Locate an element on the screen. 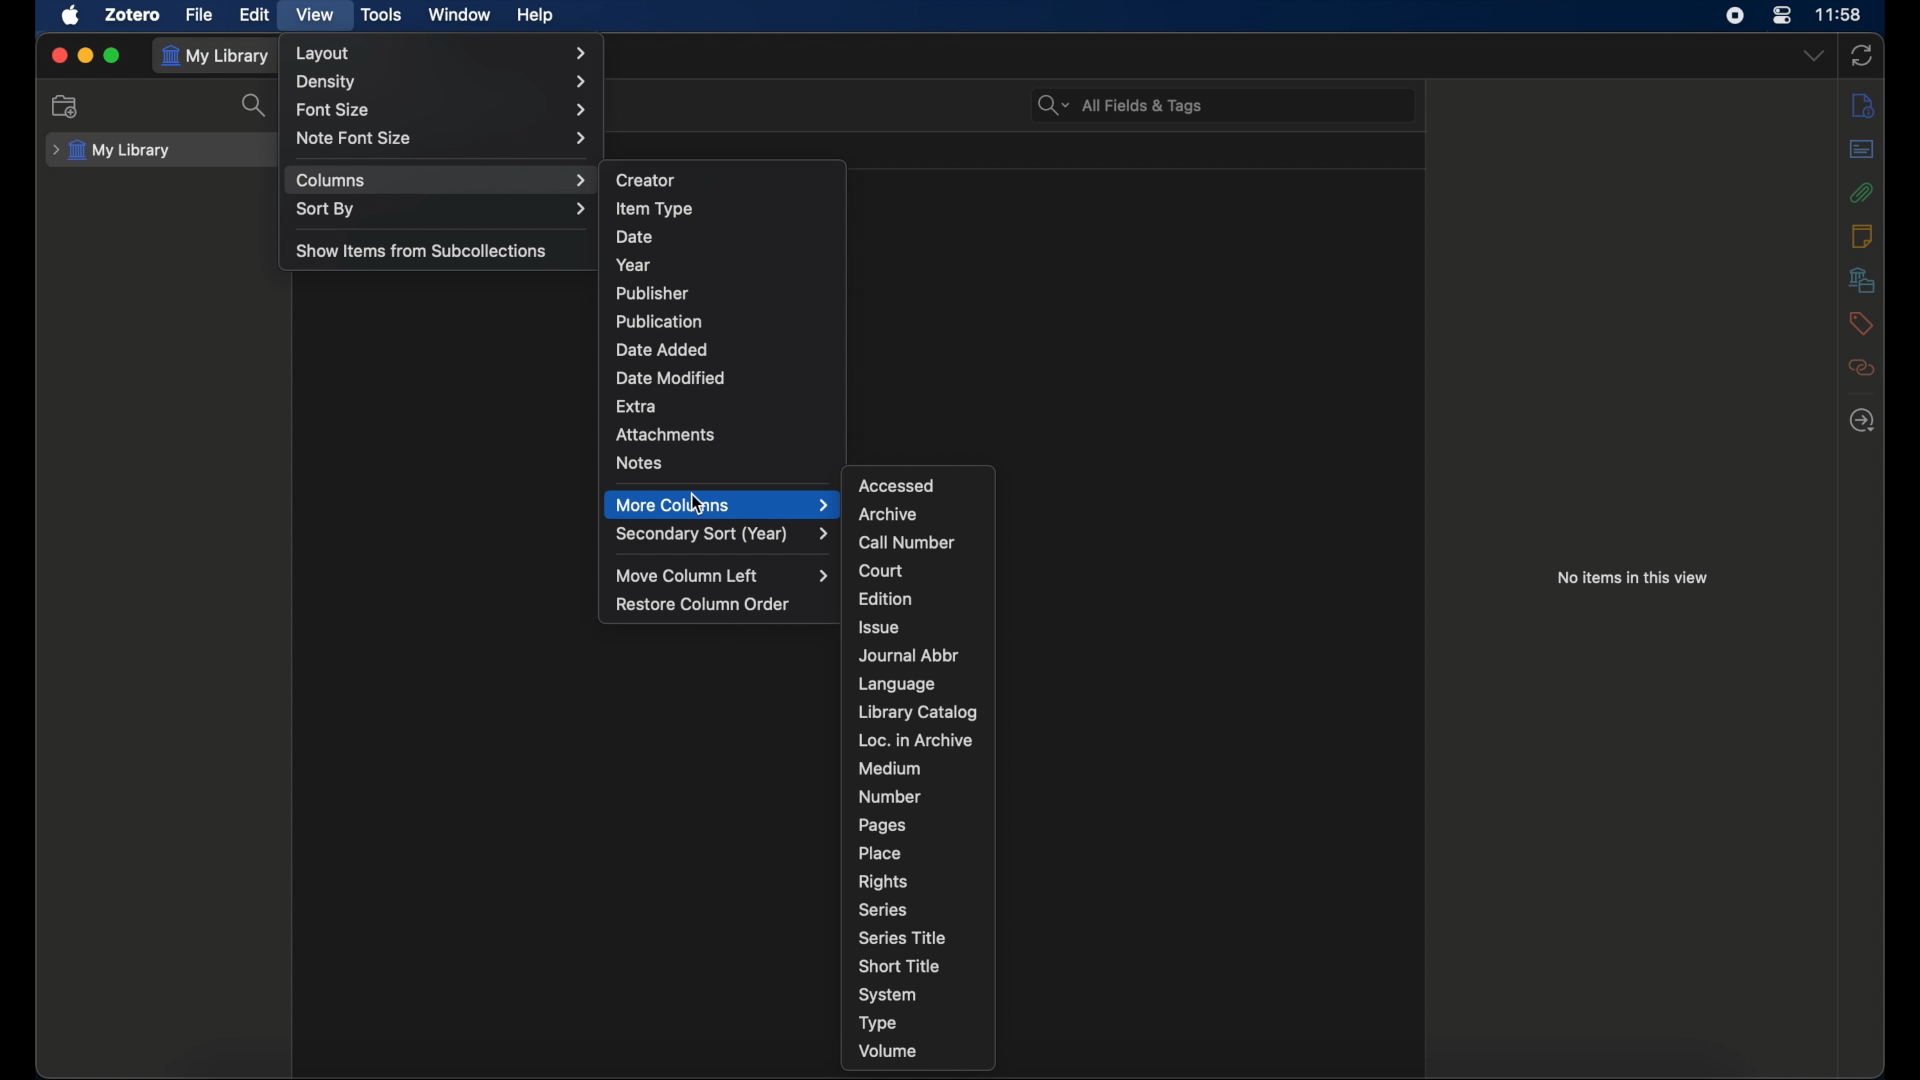 This screenshot has height=1080, width=1920. move column left is located at coordinates (722, 576).